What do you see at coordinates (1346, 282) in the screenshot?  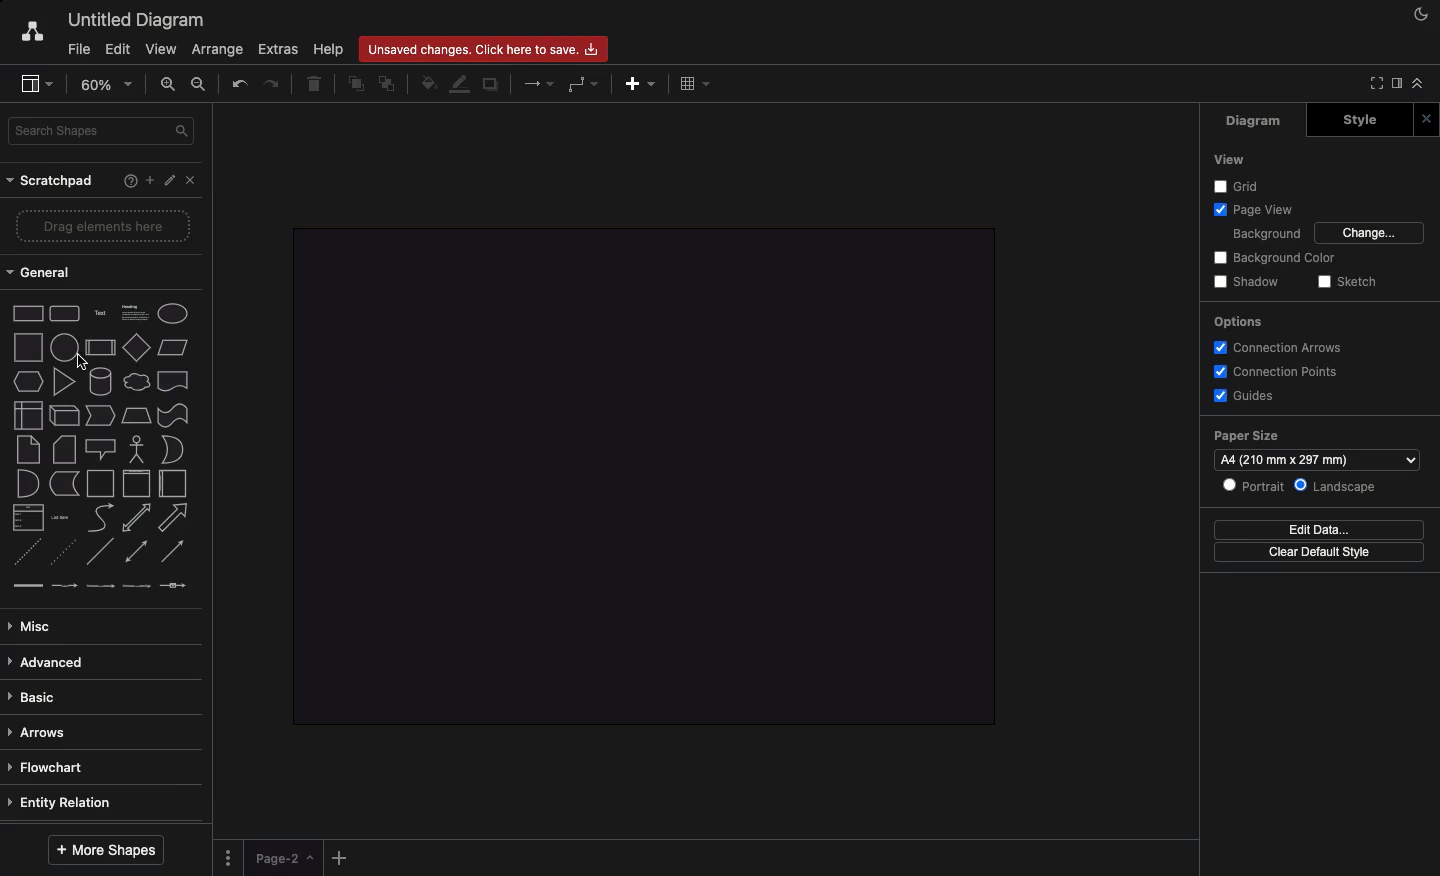 I see `Sketch` at bounding box center [1346, 282].